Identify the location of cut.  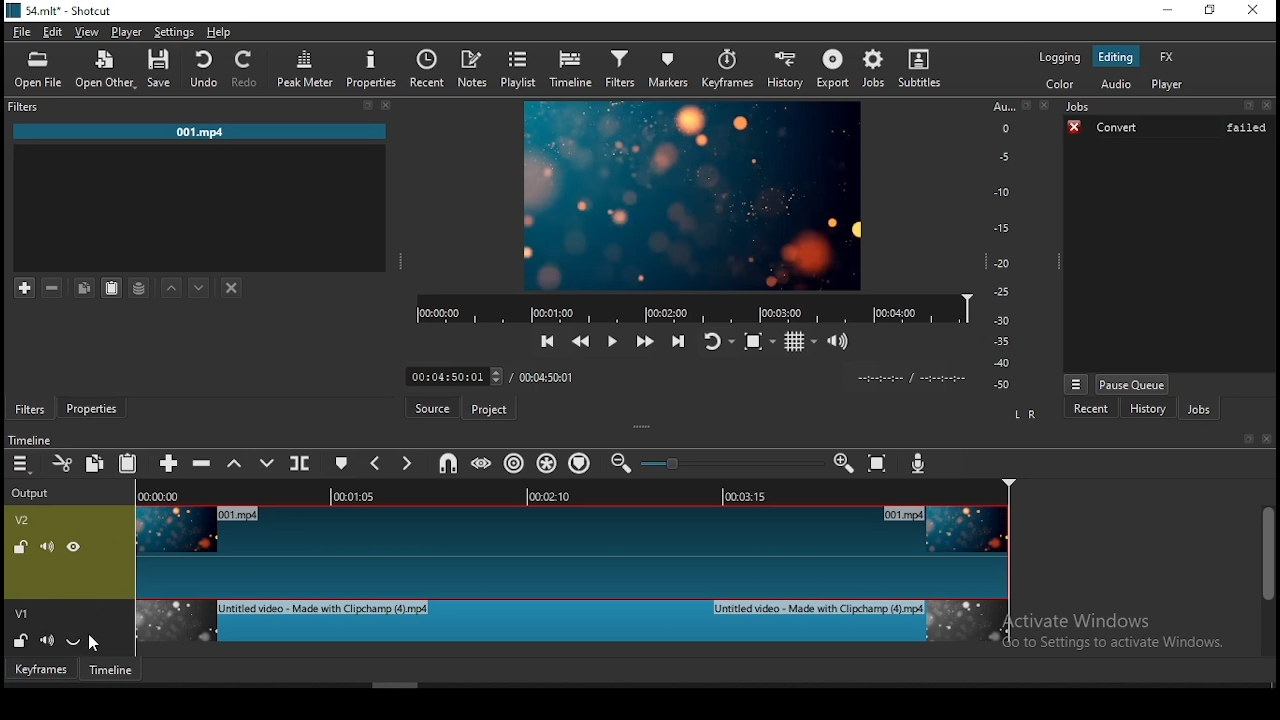
(59, 461).